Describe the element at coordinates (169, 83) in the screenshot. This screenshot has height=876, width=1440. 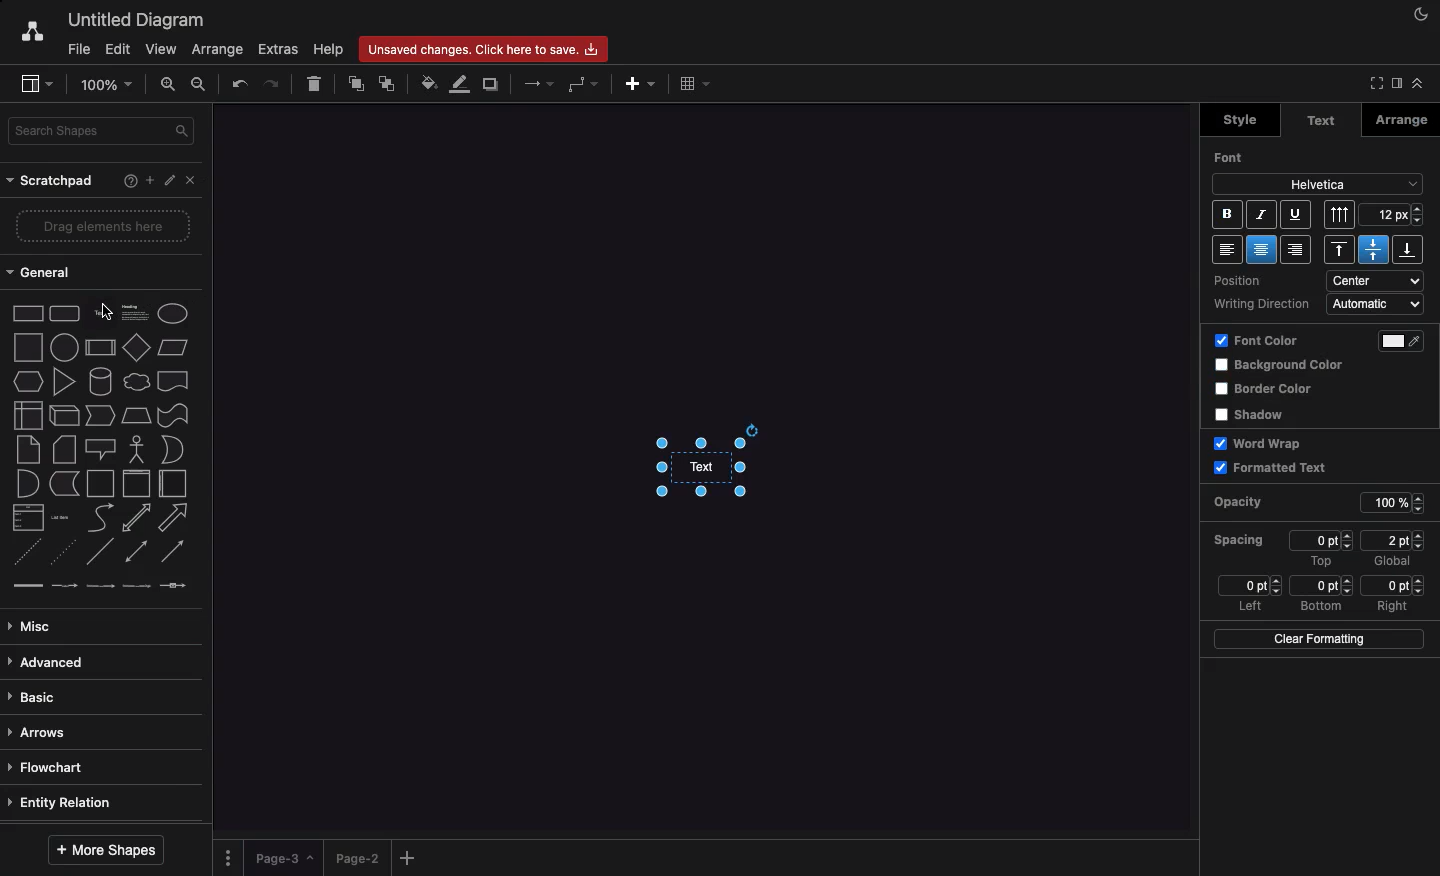
I see `Zoom in` at that location.